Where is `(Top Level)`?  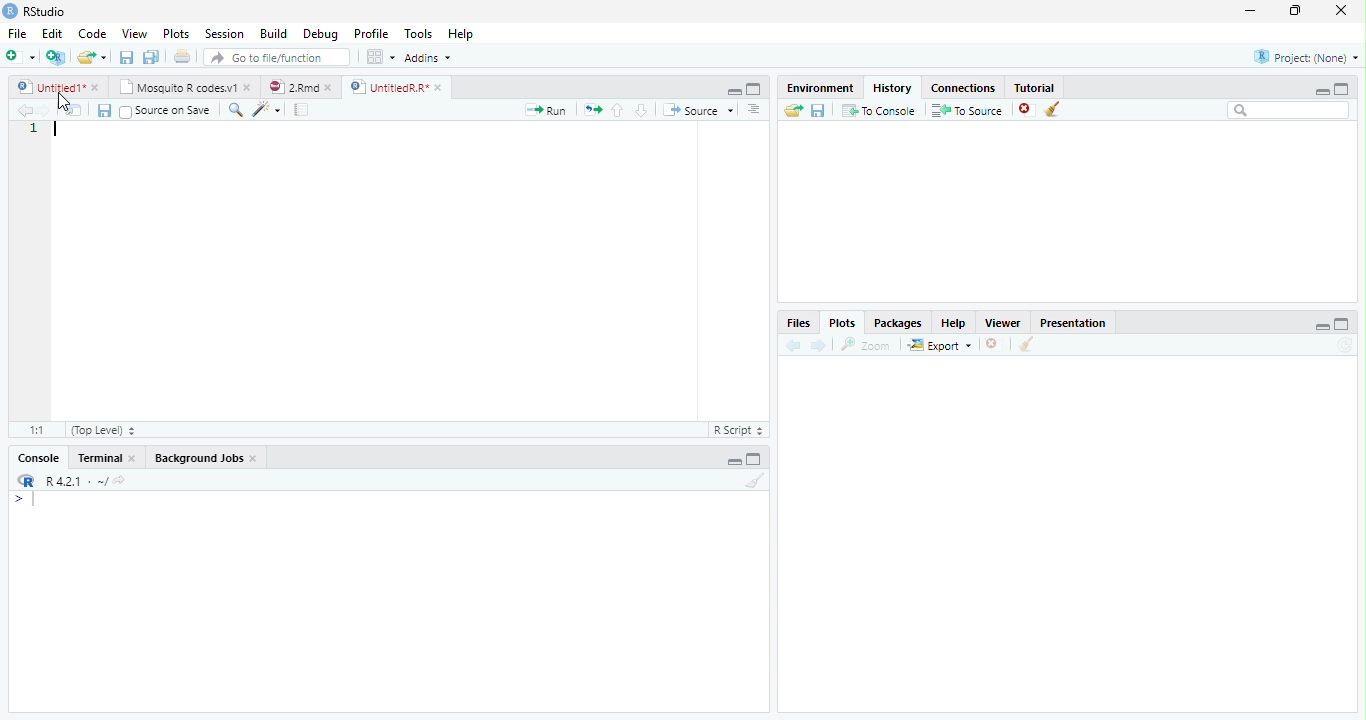
(Top Level) is located at coordinates (101, 430).